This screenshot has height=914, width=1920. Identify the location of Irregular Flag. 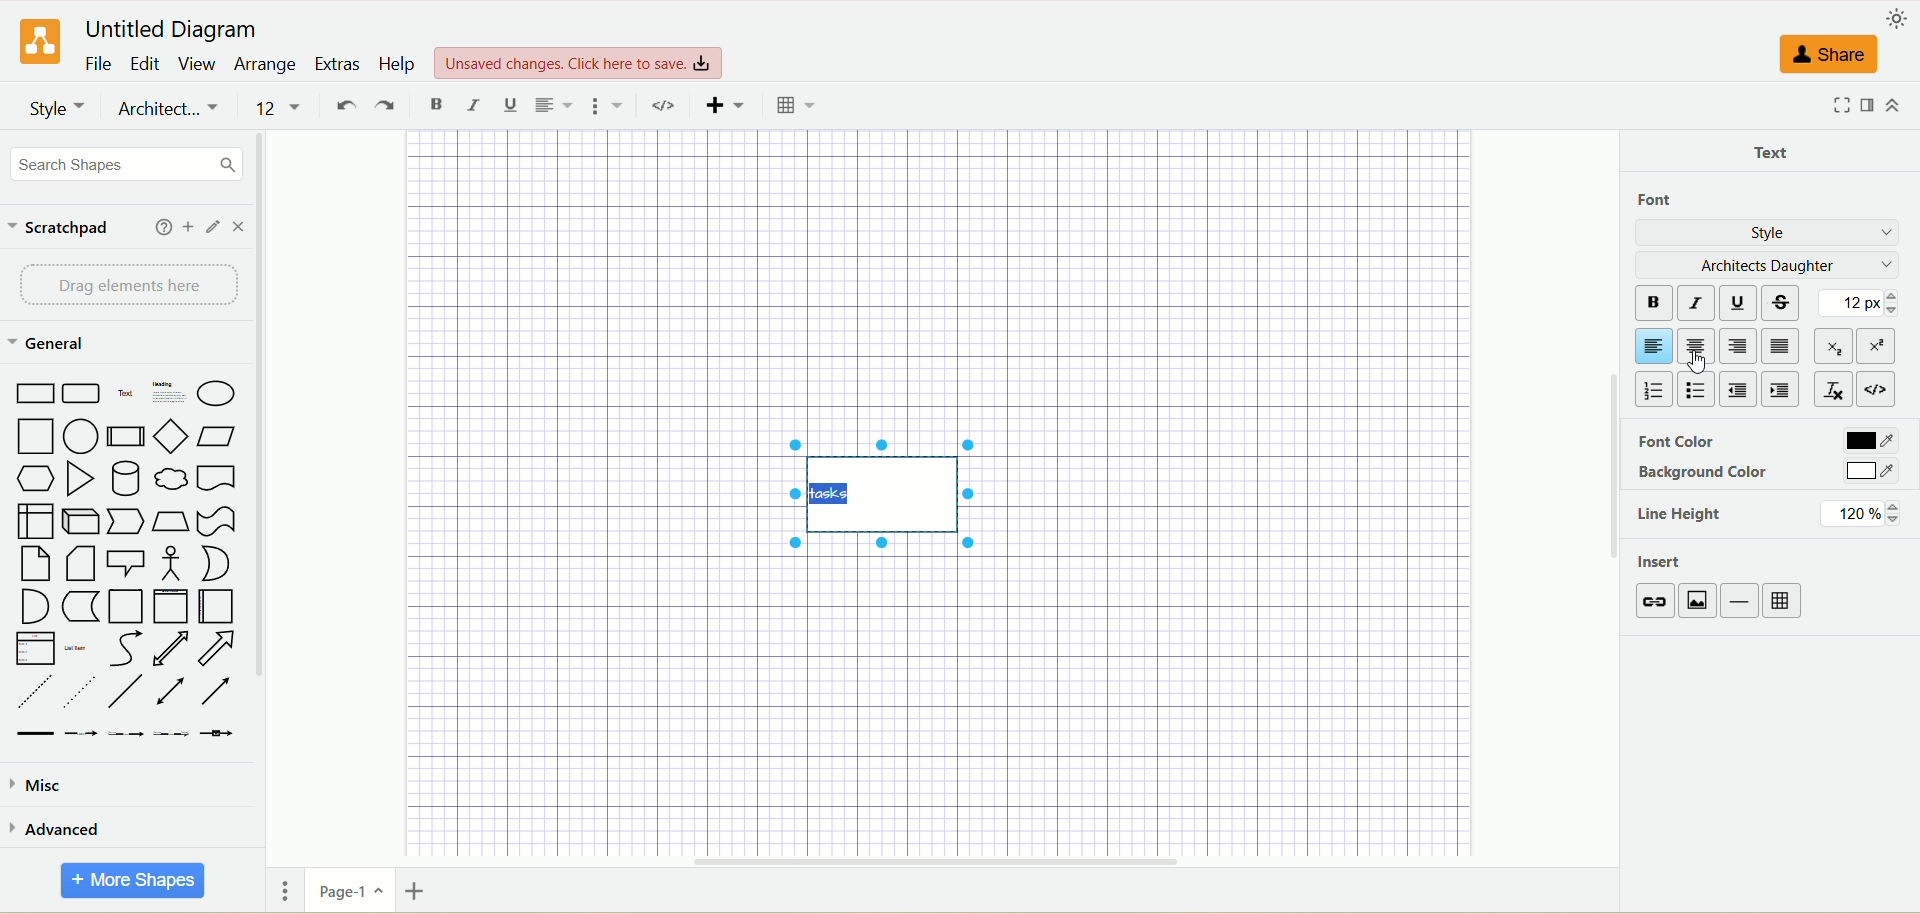
(218, 522).